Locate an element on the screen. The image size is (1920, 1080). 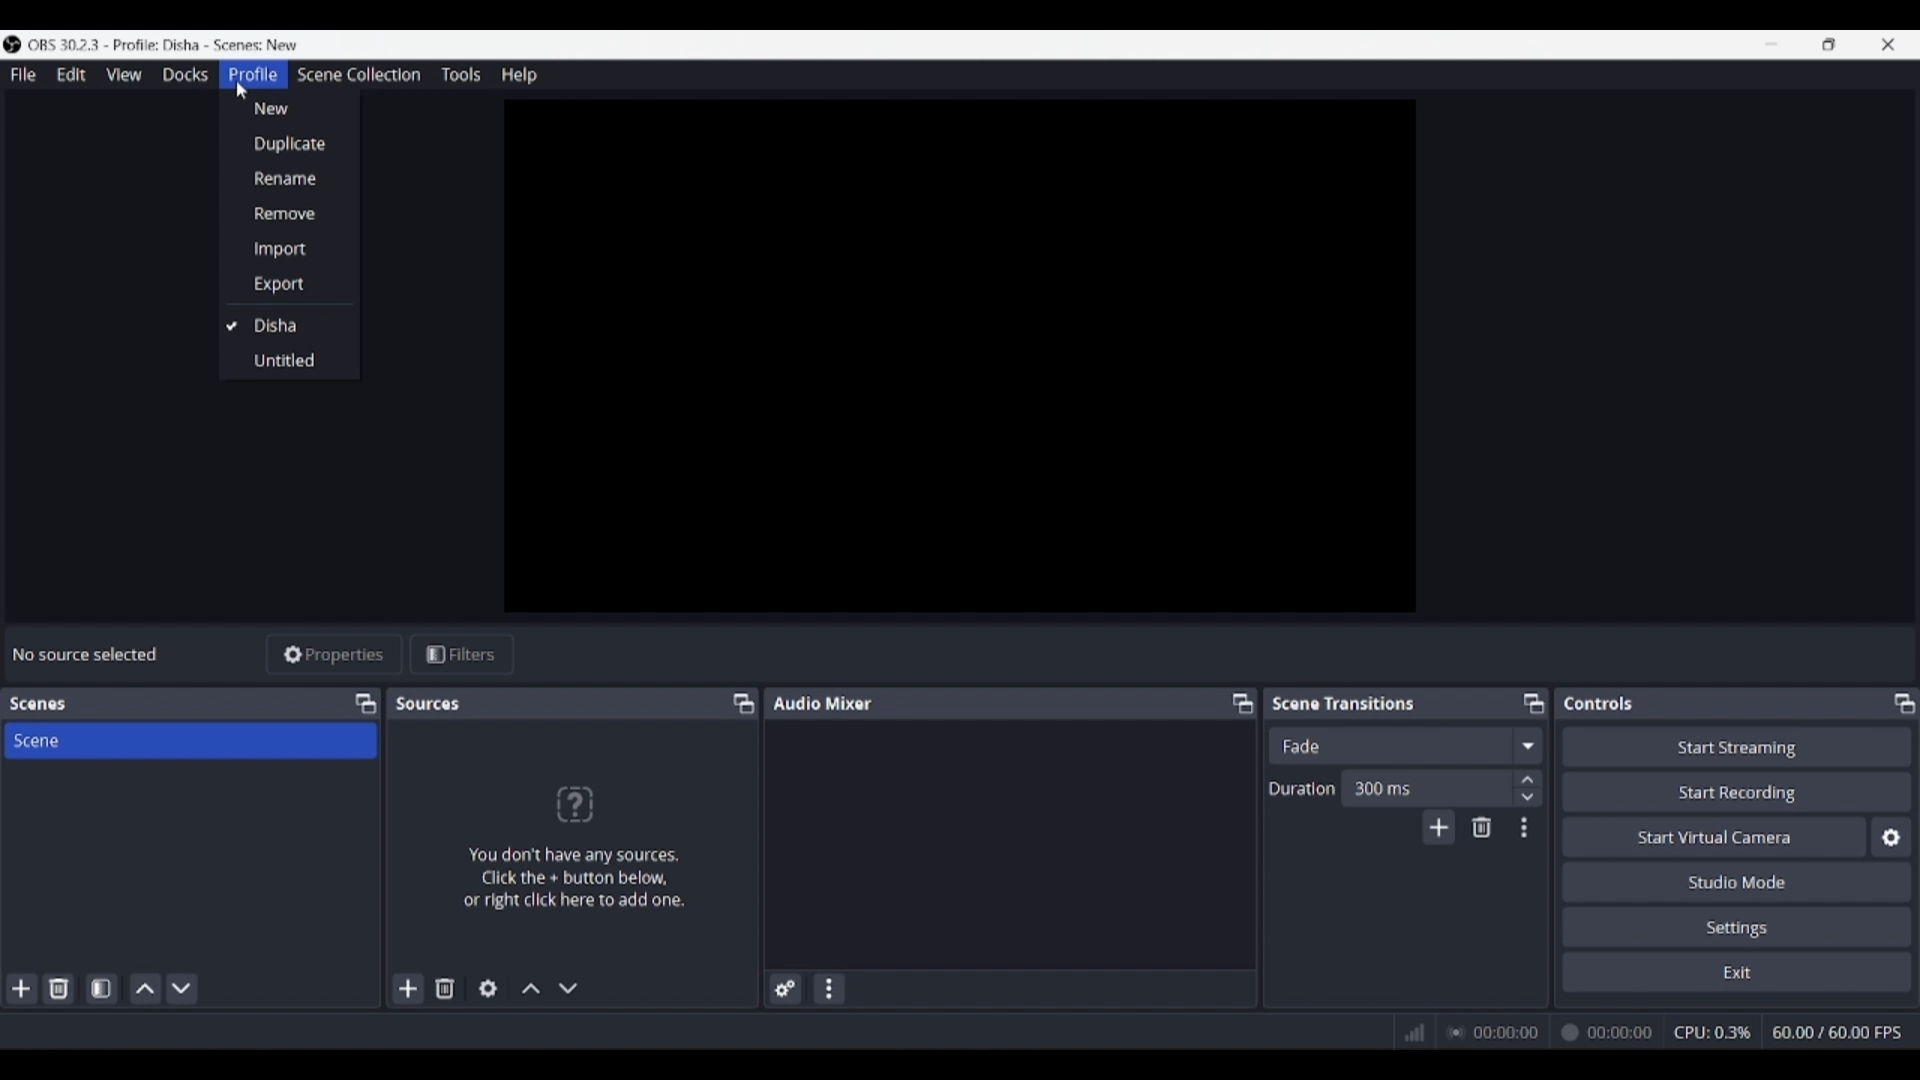
Close interface is located at coordinates (1888, 44).